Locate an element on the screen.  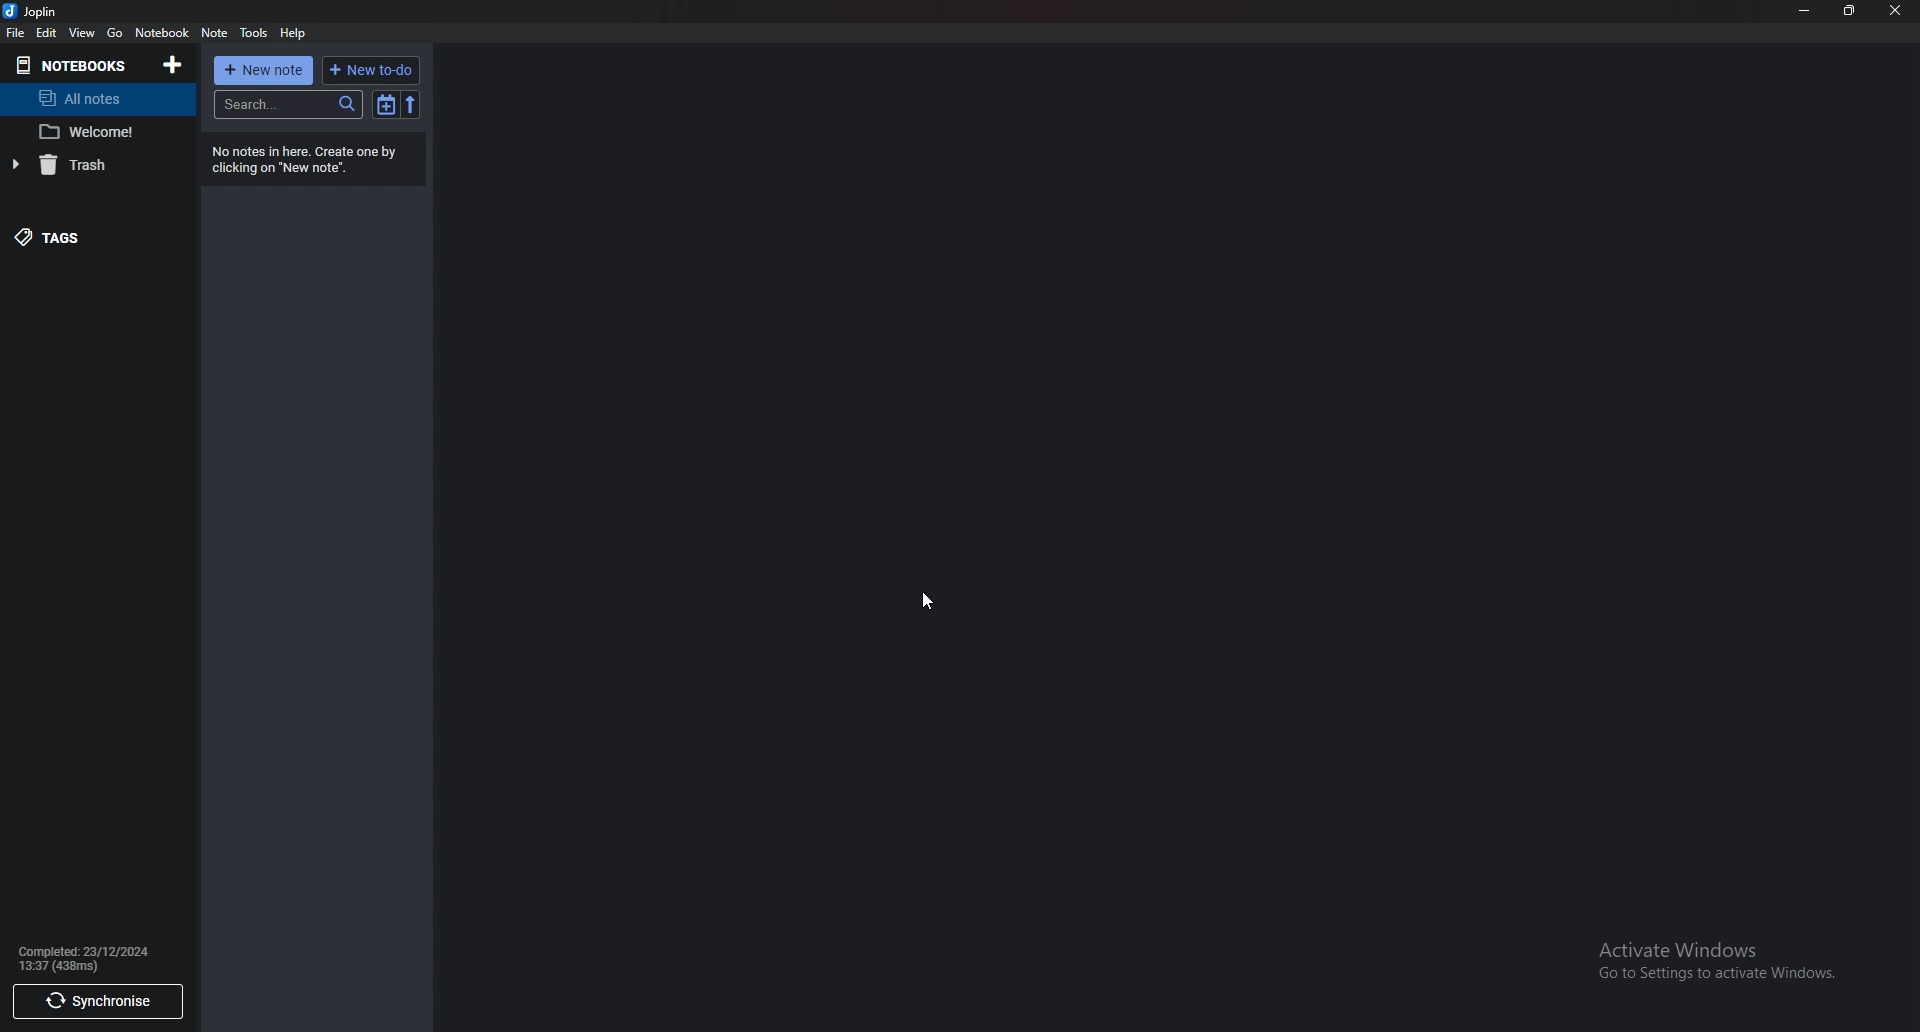
All notes is located at coordinates (96, 98).